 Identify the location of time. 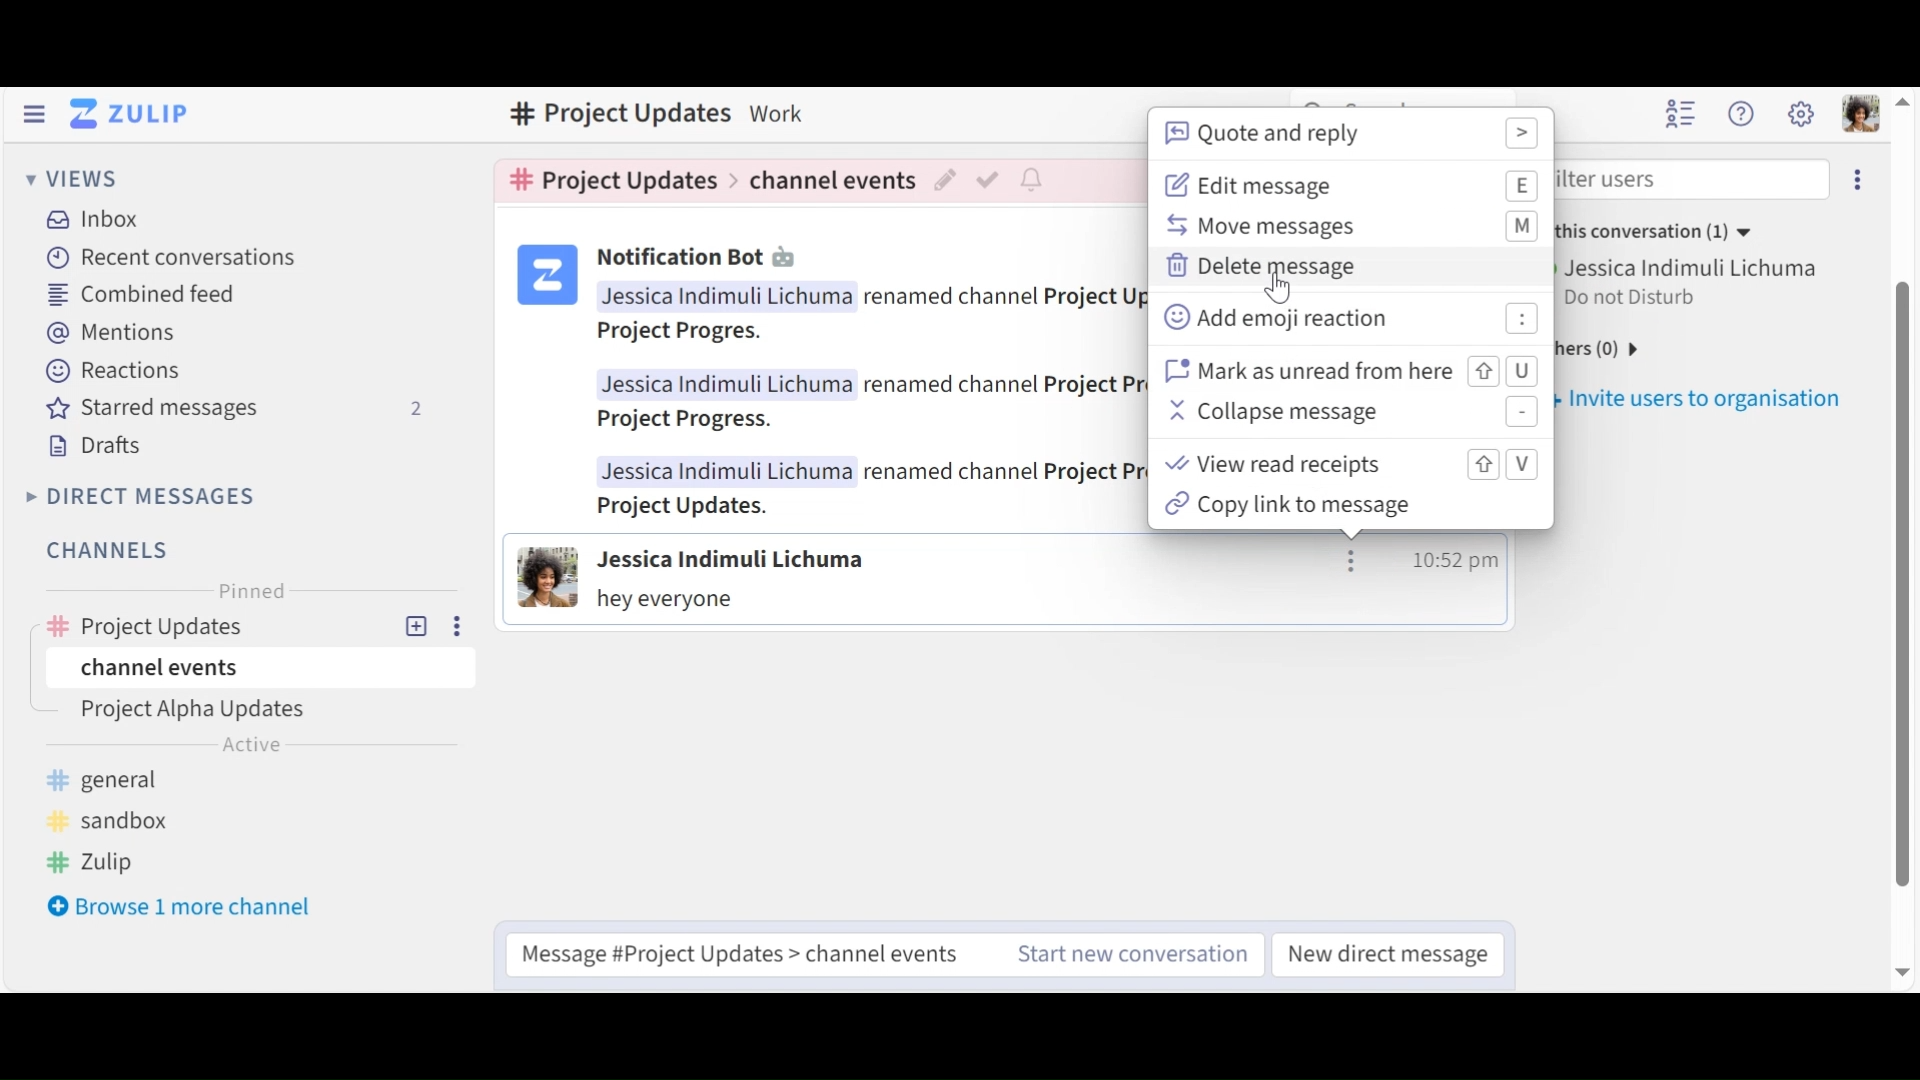
(1453, 563).